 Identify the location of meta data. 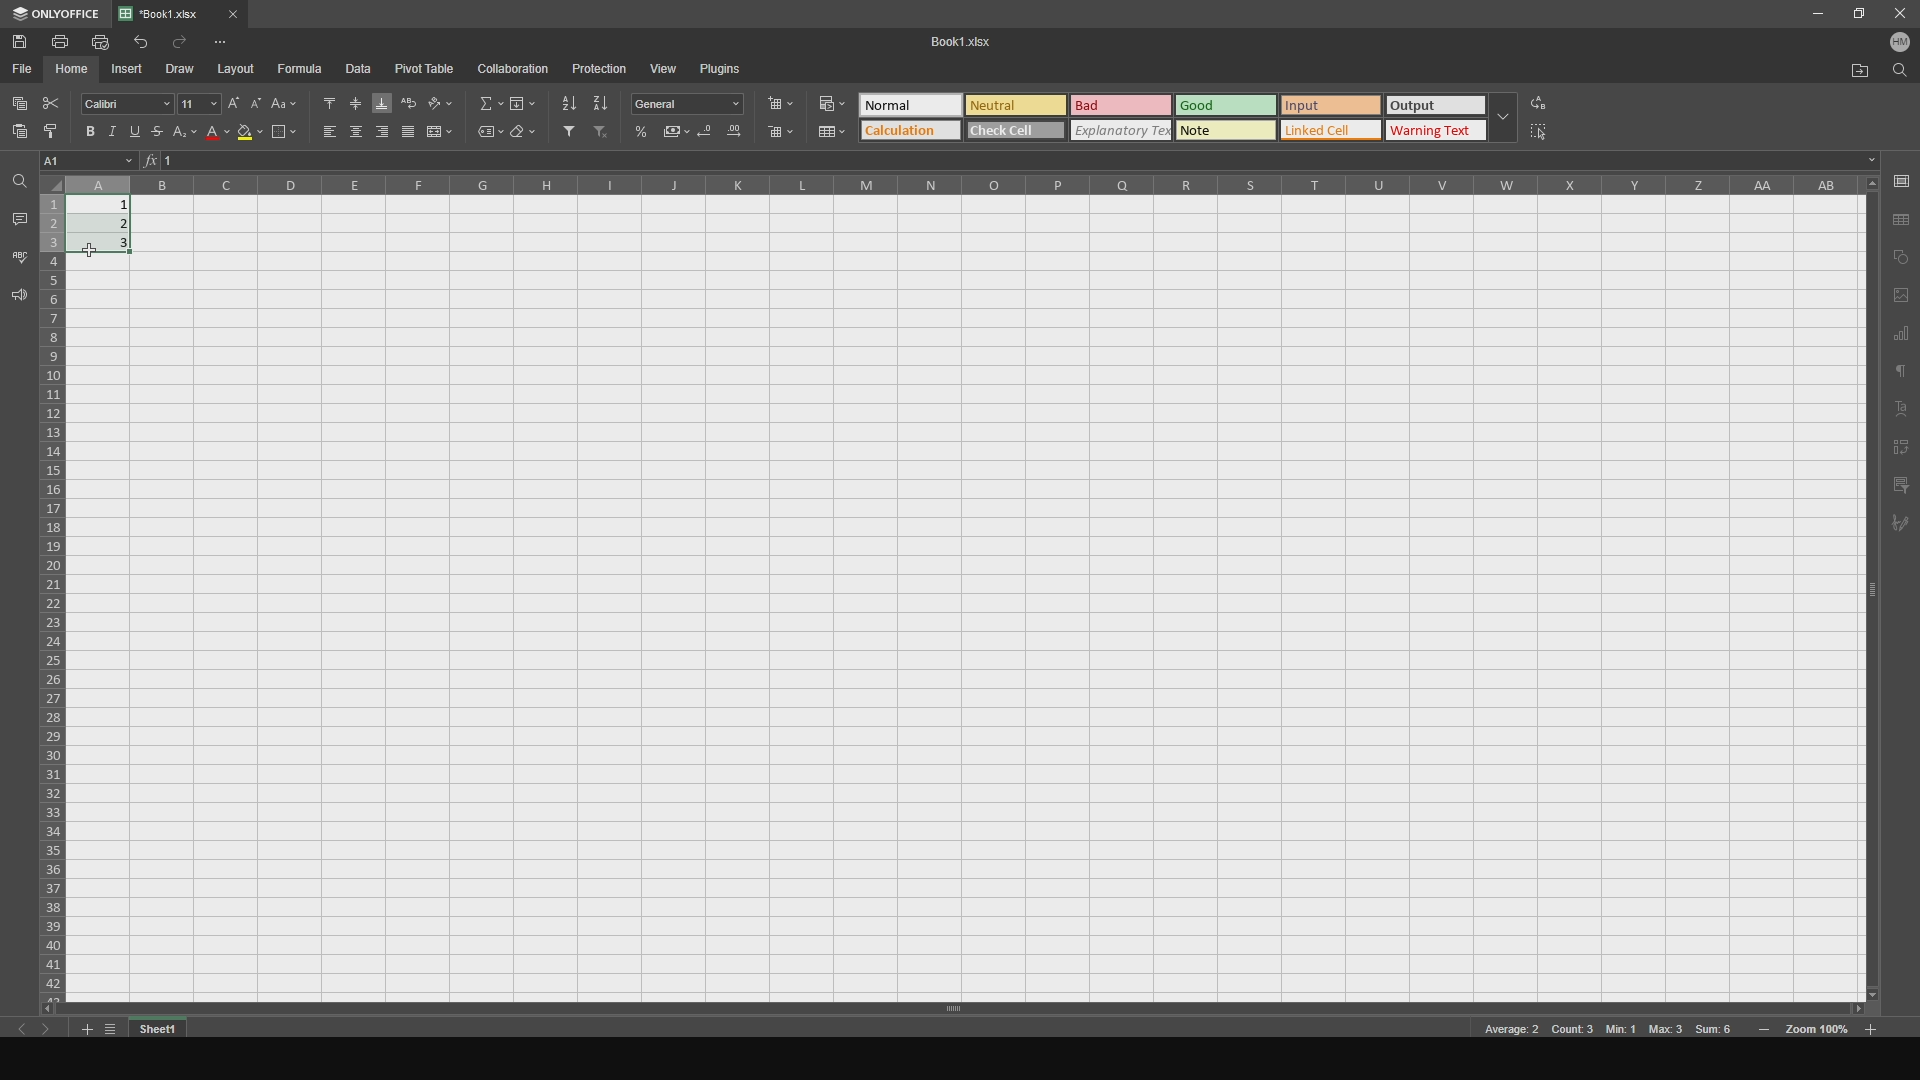
(1607, 1031).